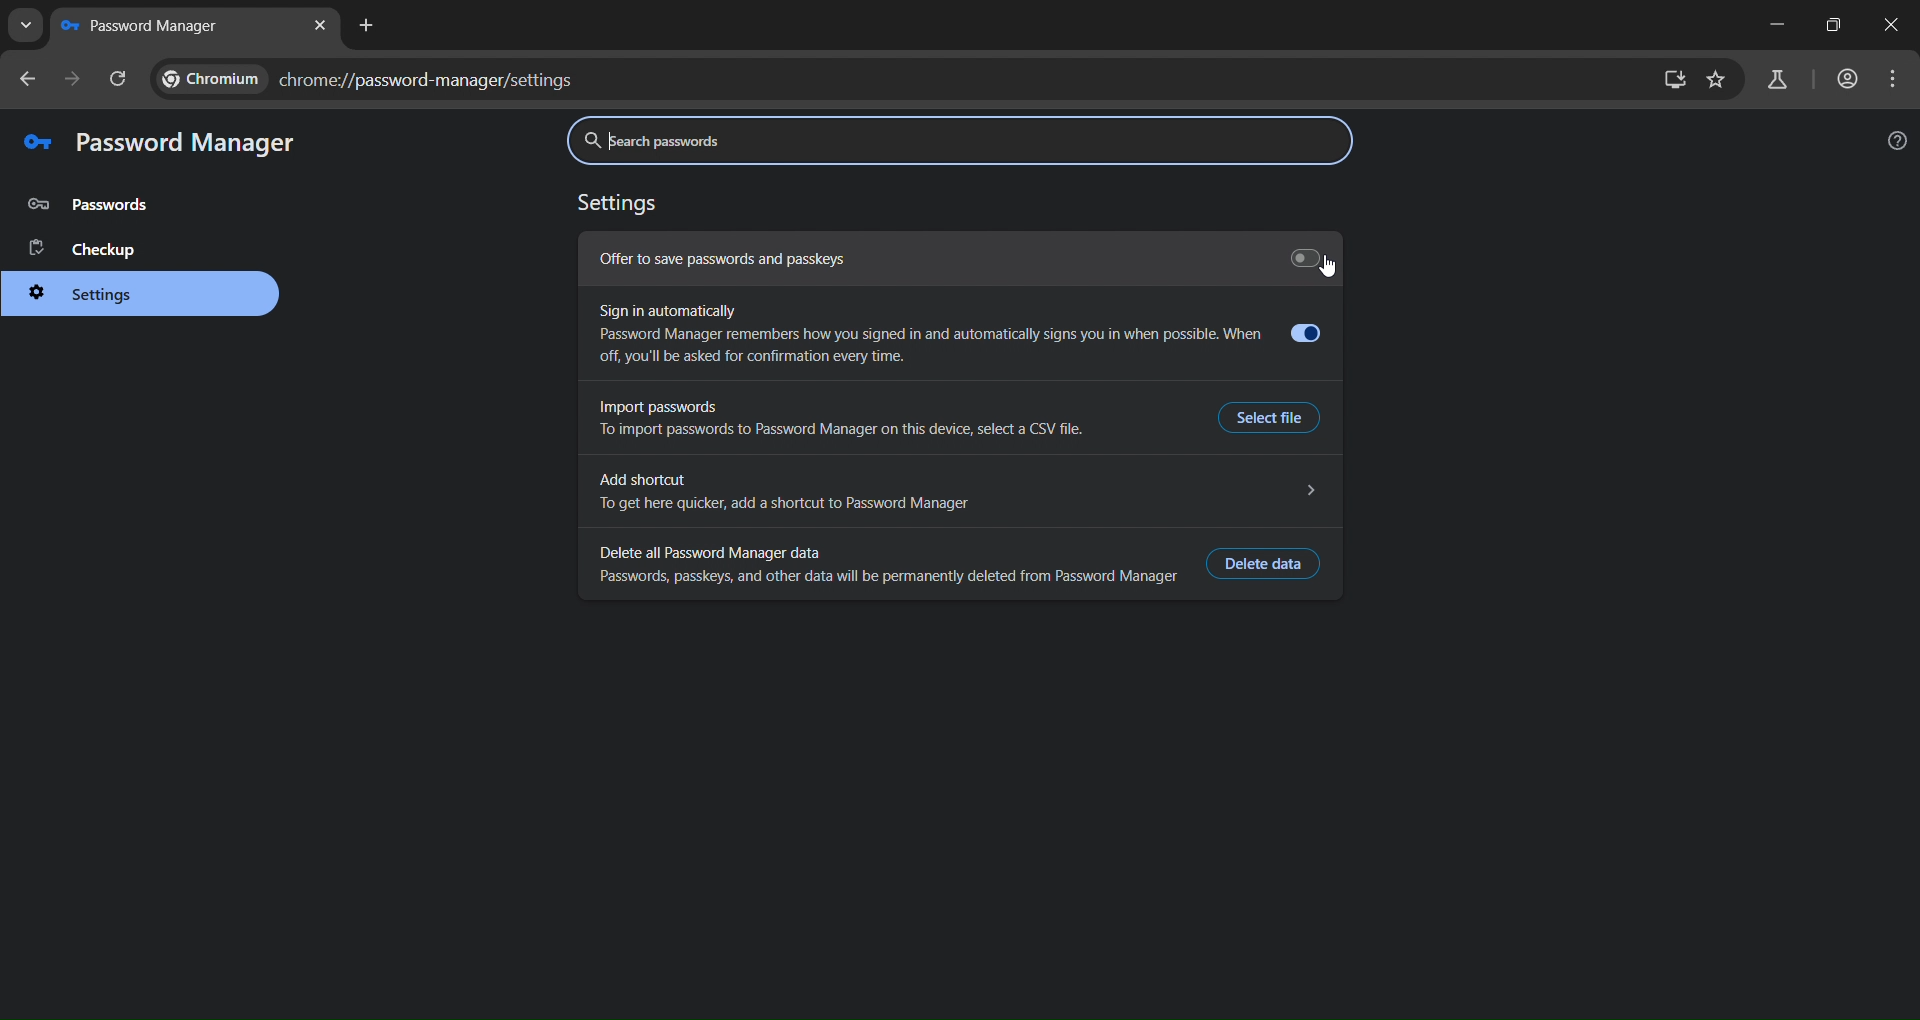 Image resolution: width=1920 pixels, height=1020 pixels. Describe the element at coordinates (216, 79) in the screenshot. I see `CHROME` at that location.